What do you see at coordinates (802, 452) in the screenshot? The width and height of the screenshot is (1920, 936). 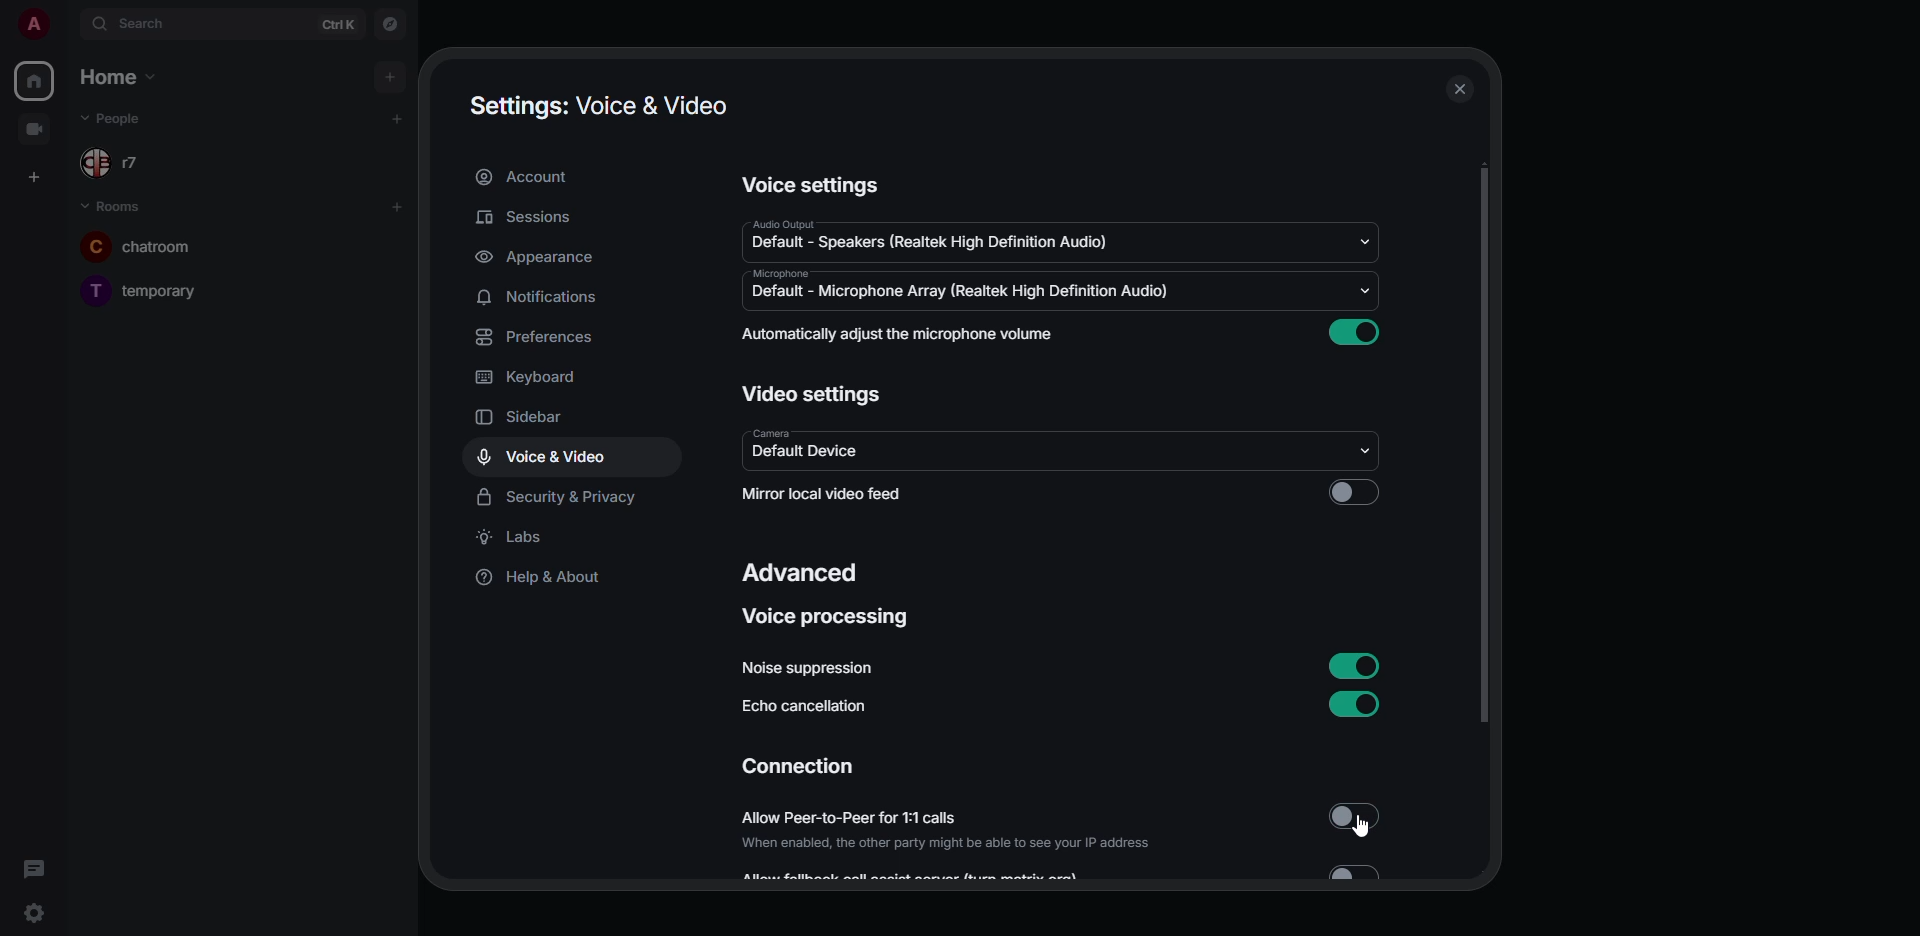 I see `default` at bounding box center [802, 452].